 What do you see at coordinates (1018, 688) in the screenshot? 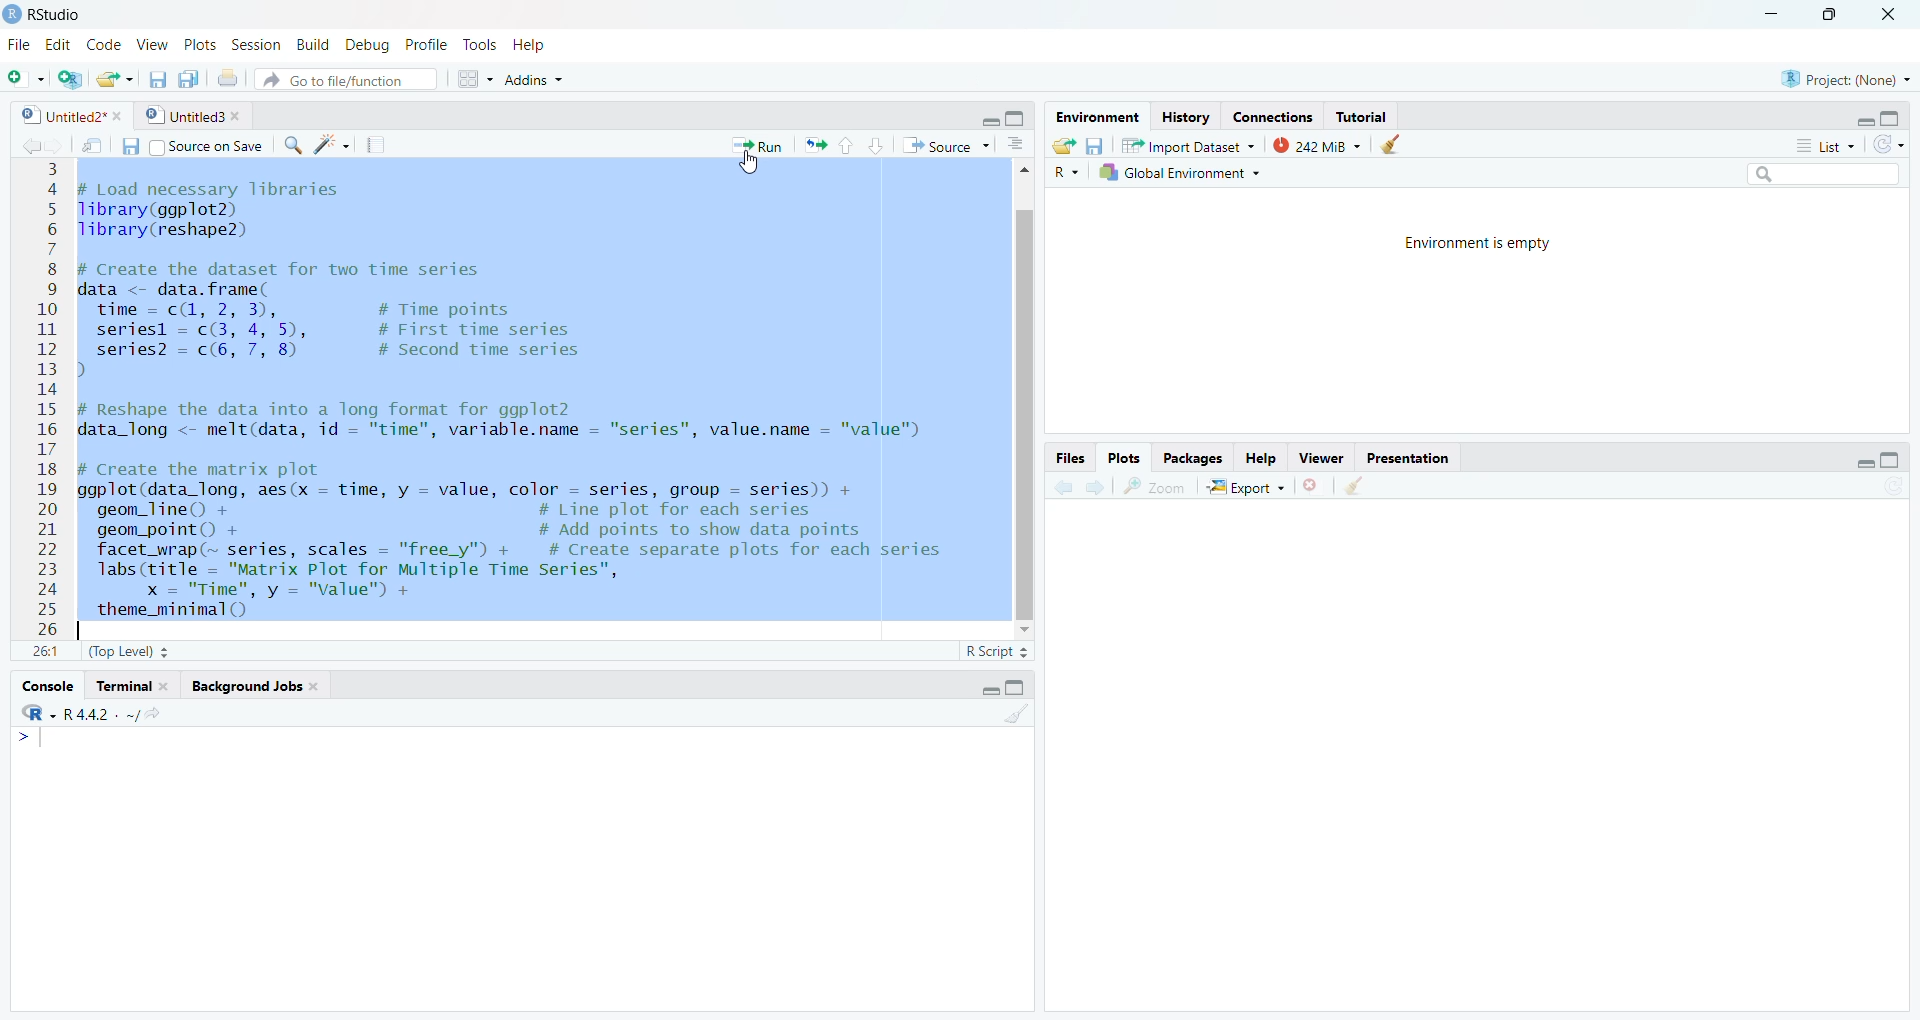
I see `Maximize` at bounding box center [1018, 688].